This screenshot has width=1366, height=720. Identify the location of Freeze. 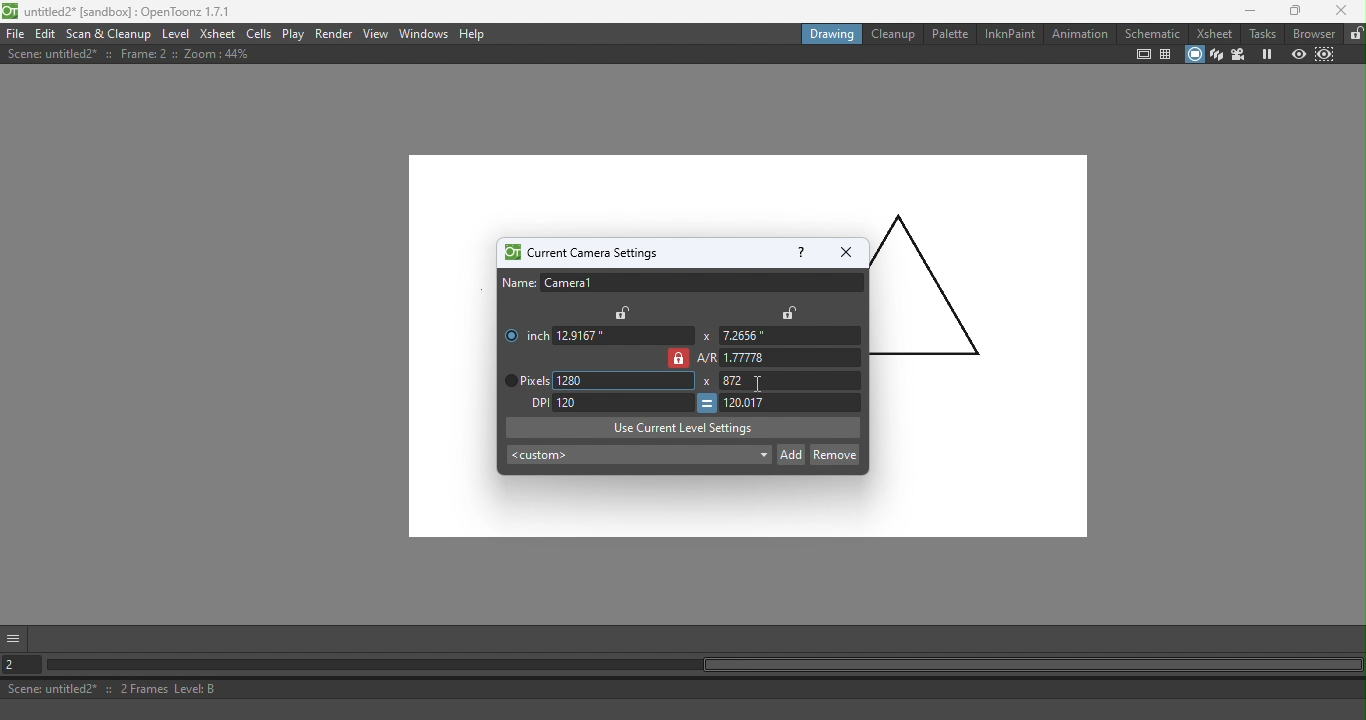
(1263, 54).